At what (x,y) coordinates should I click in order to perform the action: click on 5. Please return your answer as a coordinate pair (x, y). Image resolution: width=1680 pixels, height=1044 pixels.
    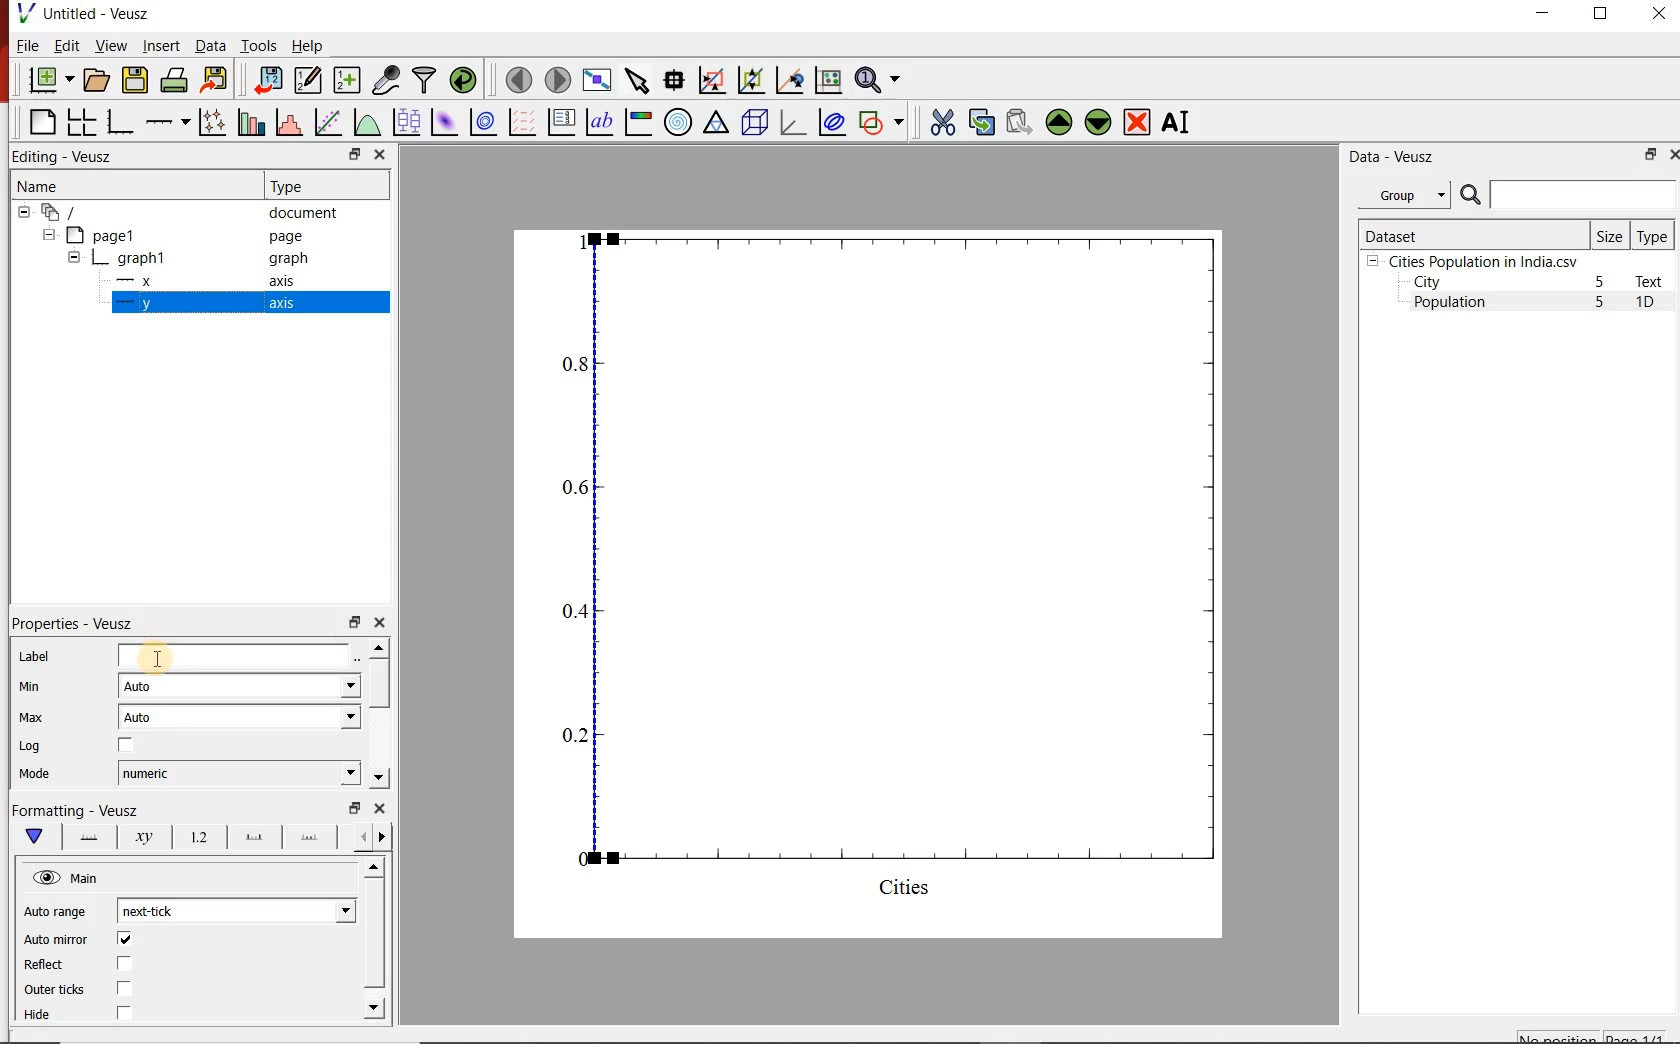
    Looking at the image, I should click on (1601, 303).